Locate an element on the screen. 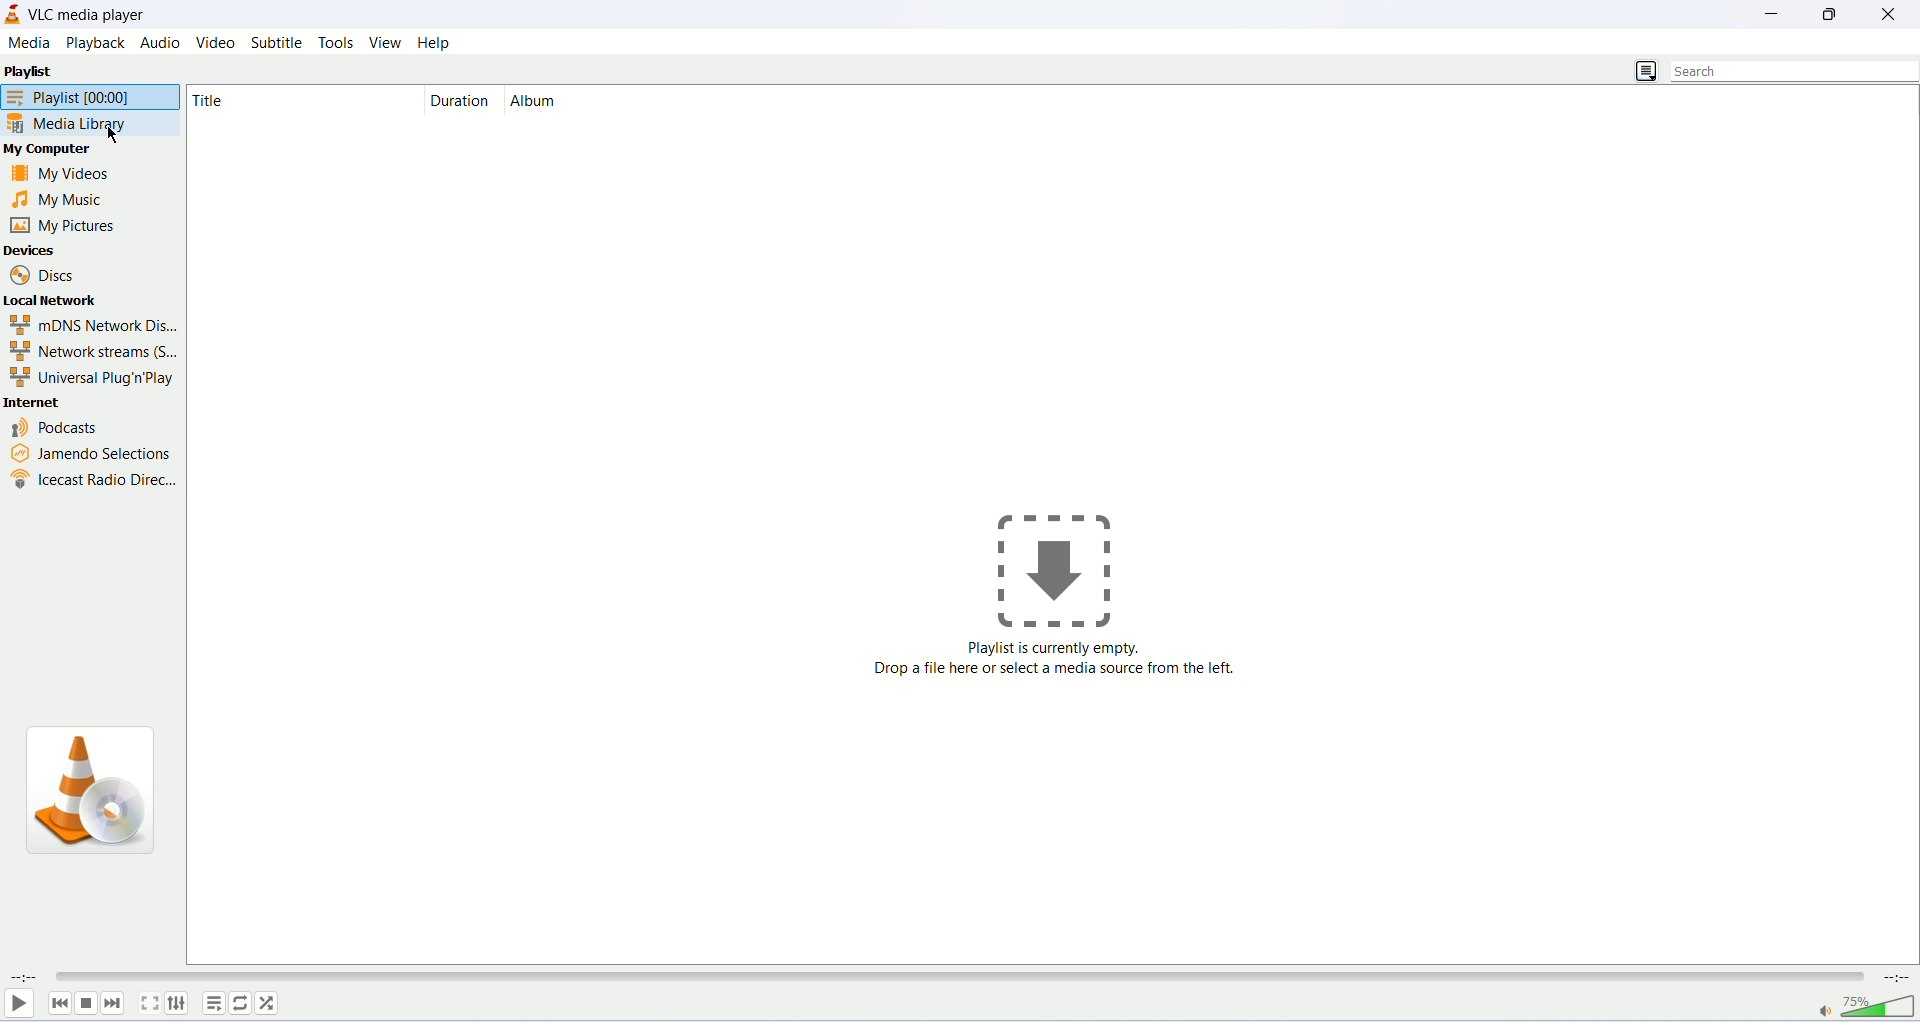  audio is located at coordinates (161, 41).